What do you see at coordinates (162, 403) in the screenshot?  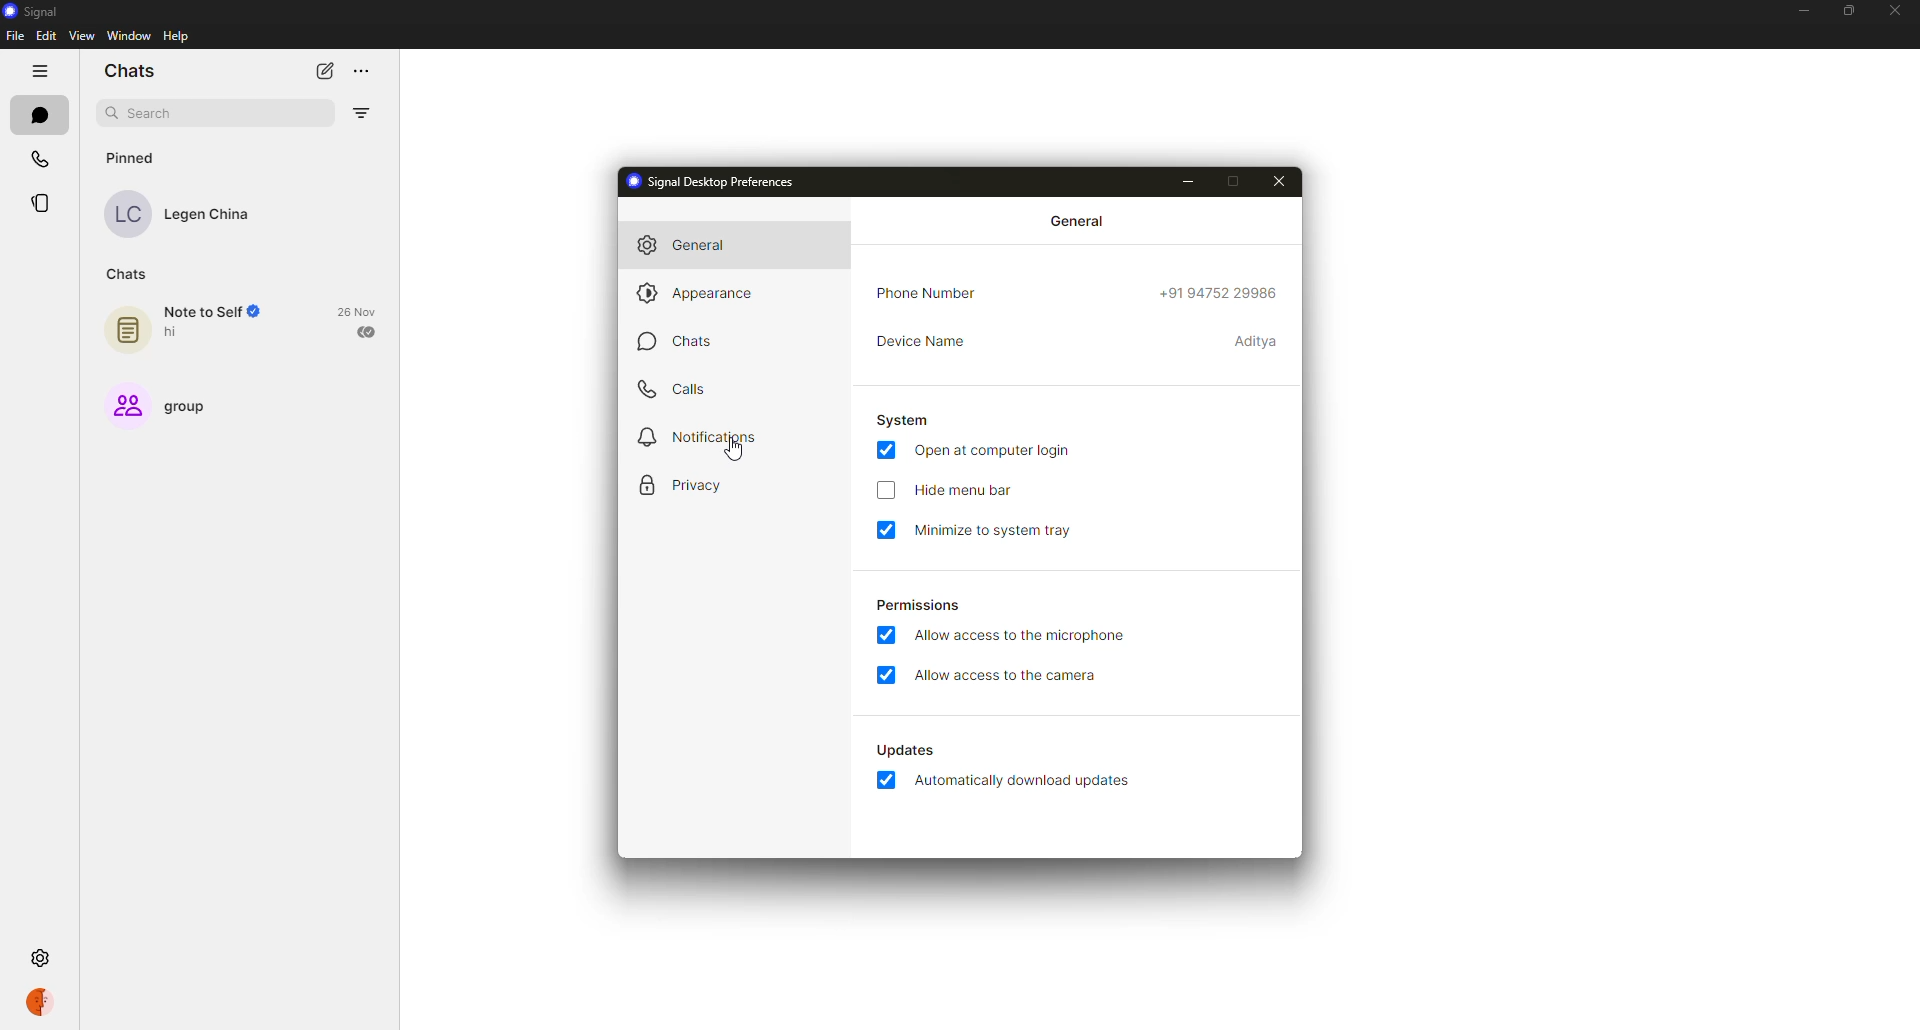 I see `group` at bounding box center [162, 403].